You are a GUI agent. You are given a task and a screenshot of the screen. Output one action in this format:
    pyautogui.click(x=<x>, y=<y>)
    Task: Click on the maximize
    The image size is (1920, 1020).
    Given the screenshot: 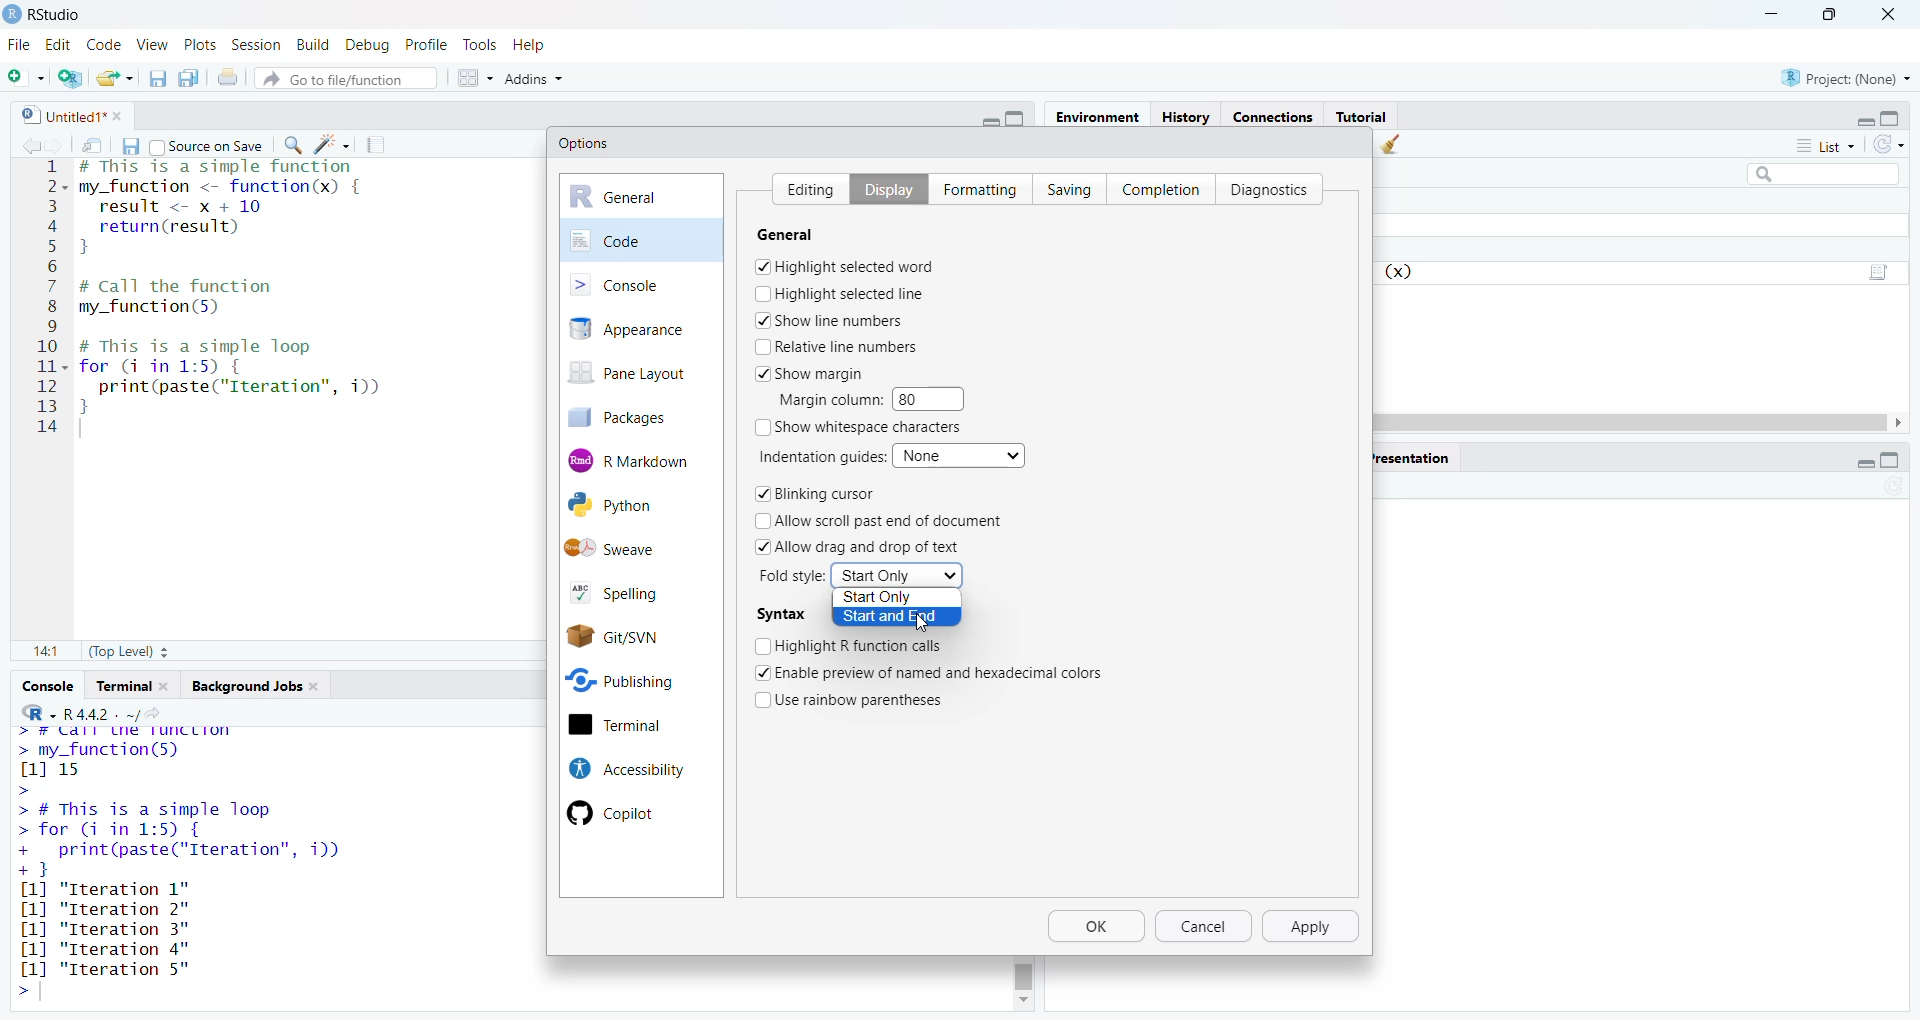 What is the action you would take?
    pyautogui.click(x=1900, y=114)
    